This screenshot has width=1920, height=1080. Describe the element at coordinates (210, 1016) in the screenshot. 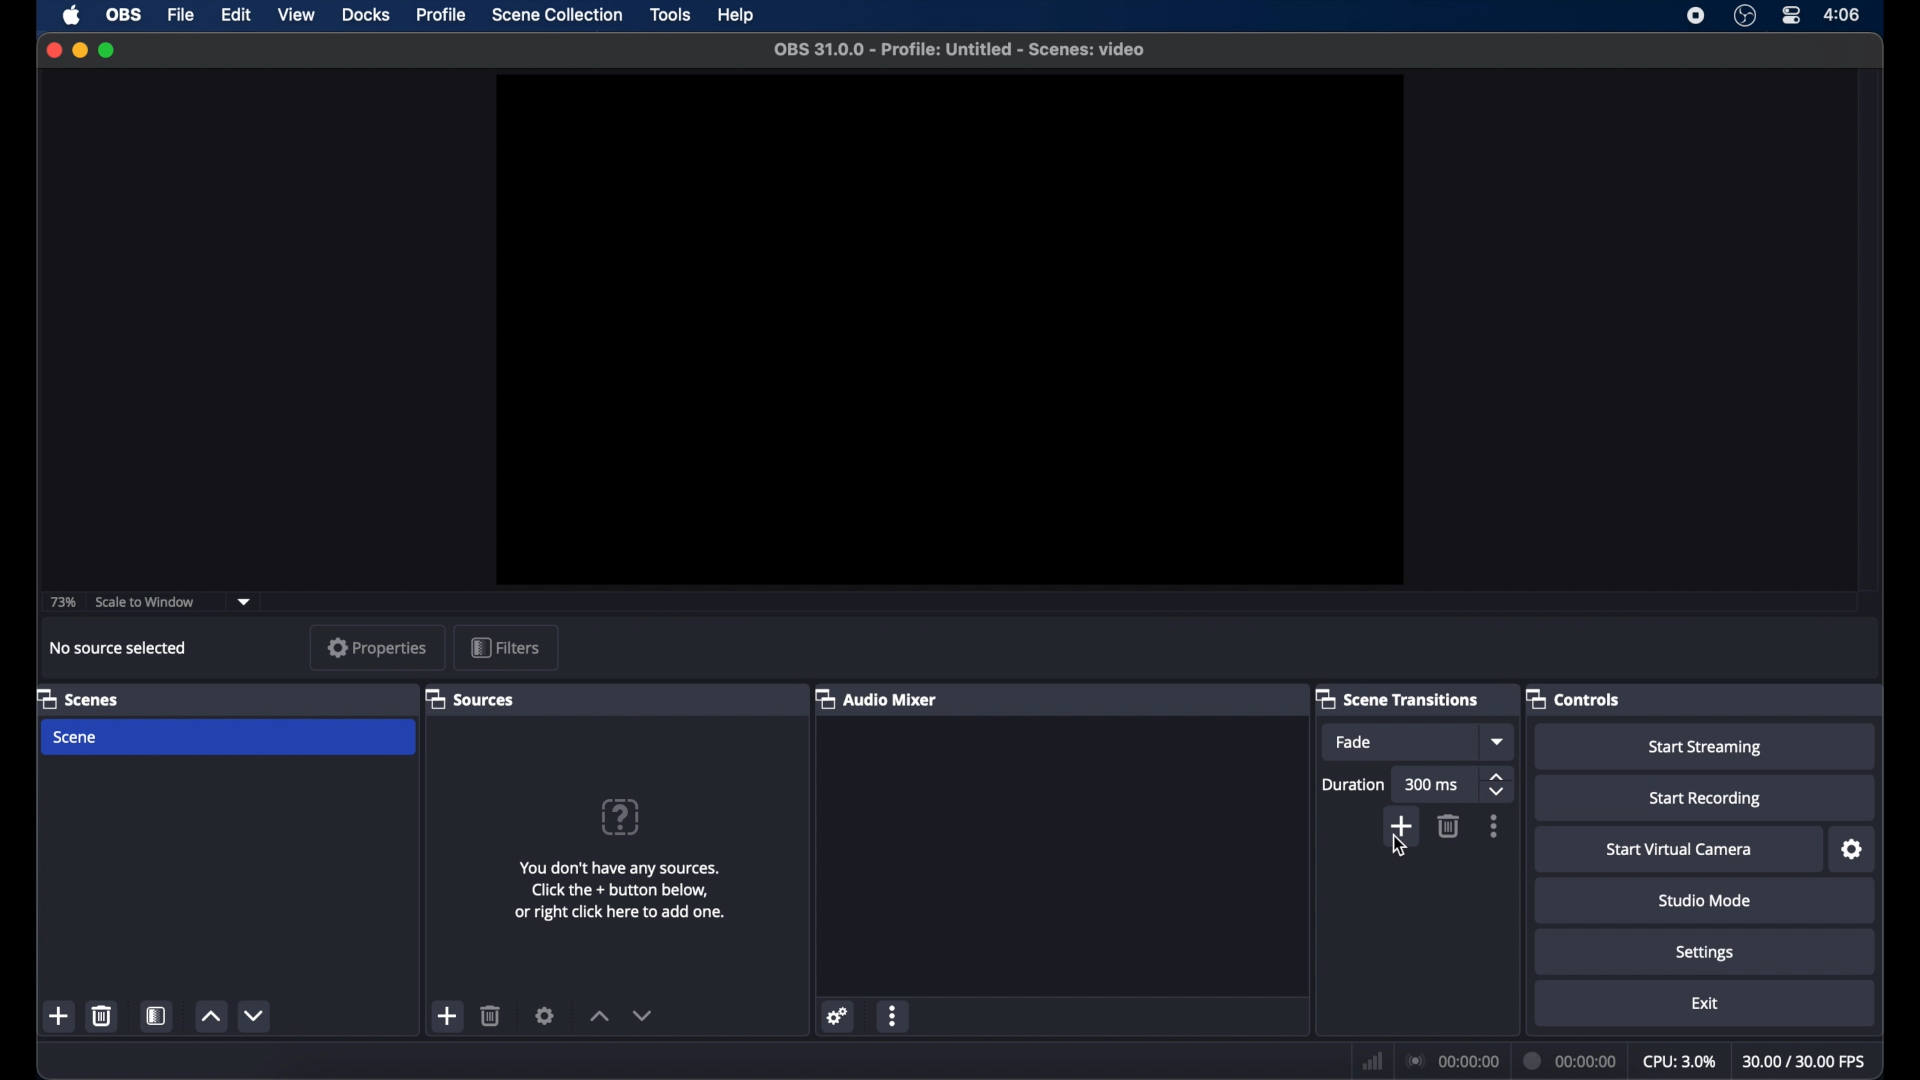

I see `increment` at that location.